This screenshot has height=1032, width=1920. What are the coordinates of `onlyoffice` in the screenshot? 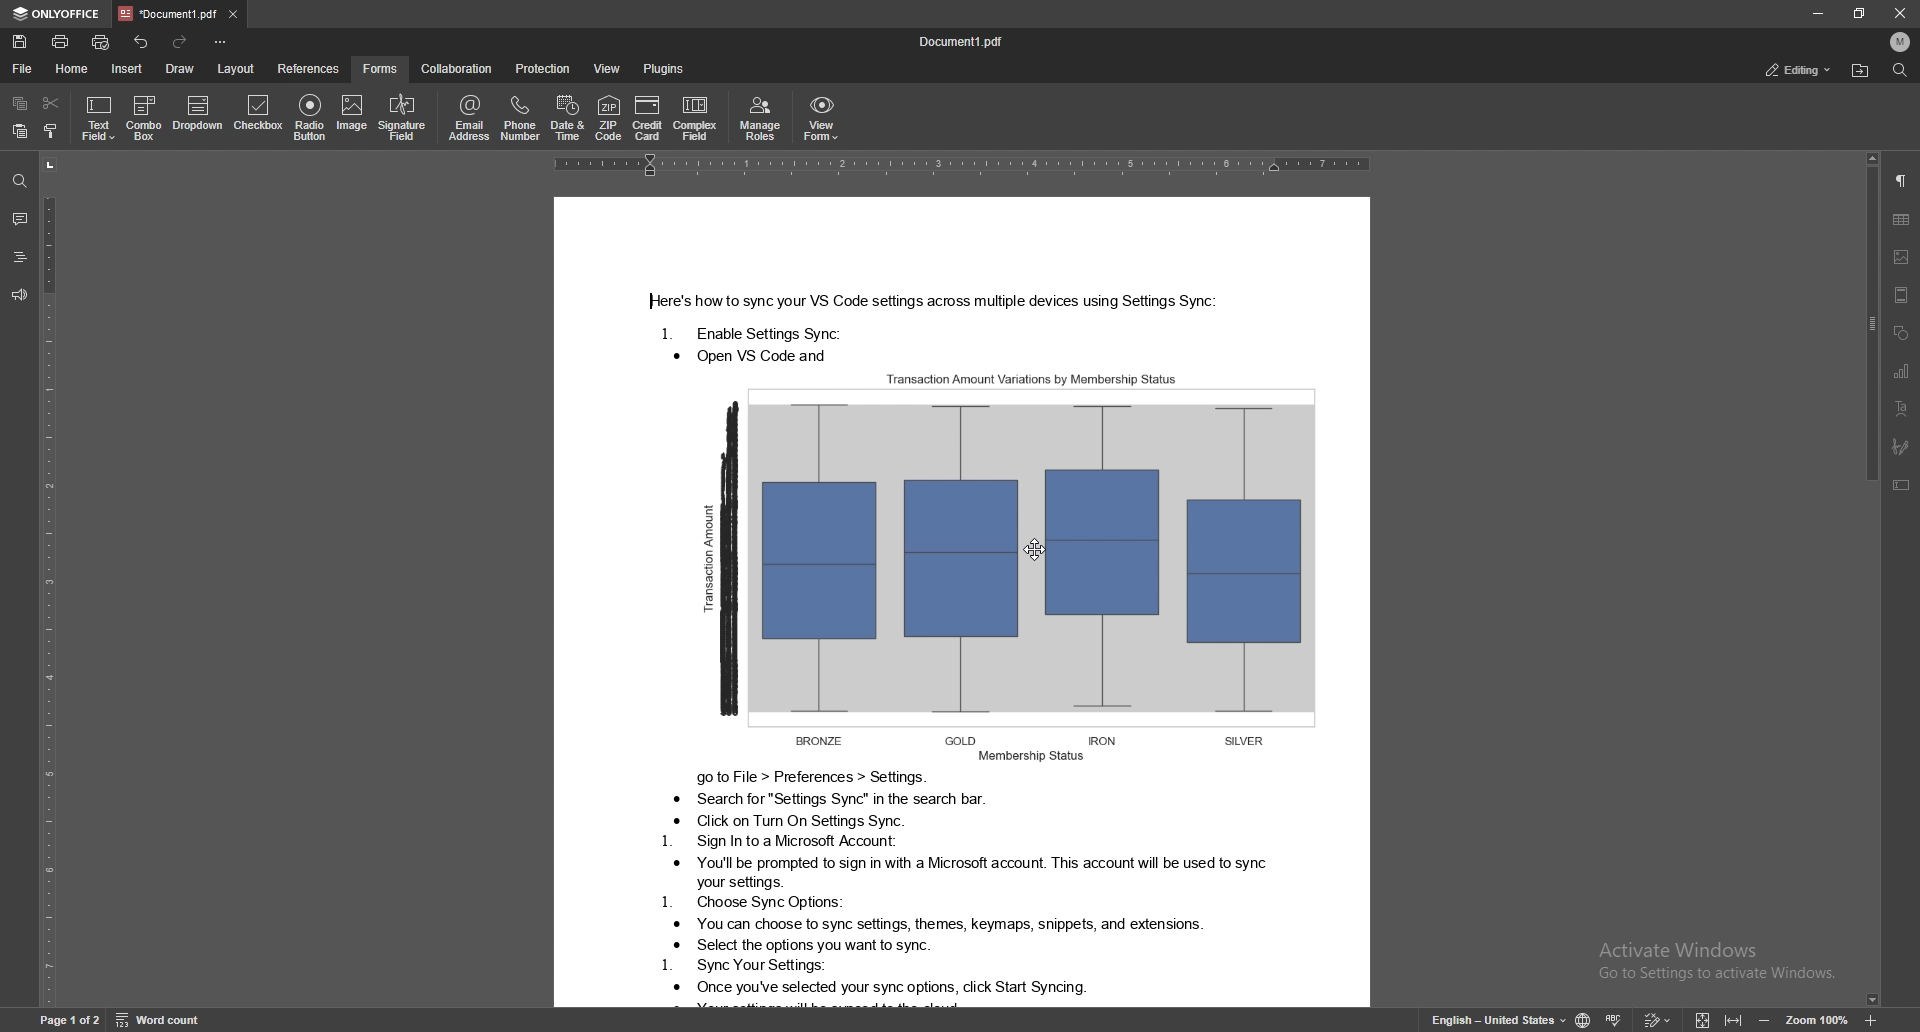 It's located at (56, 13).